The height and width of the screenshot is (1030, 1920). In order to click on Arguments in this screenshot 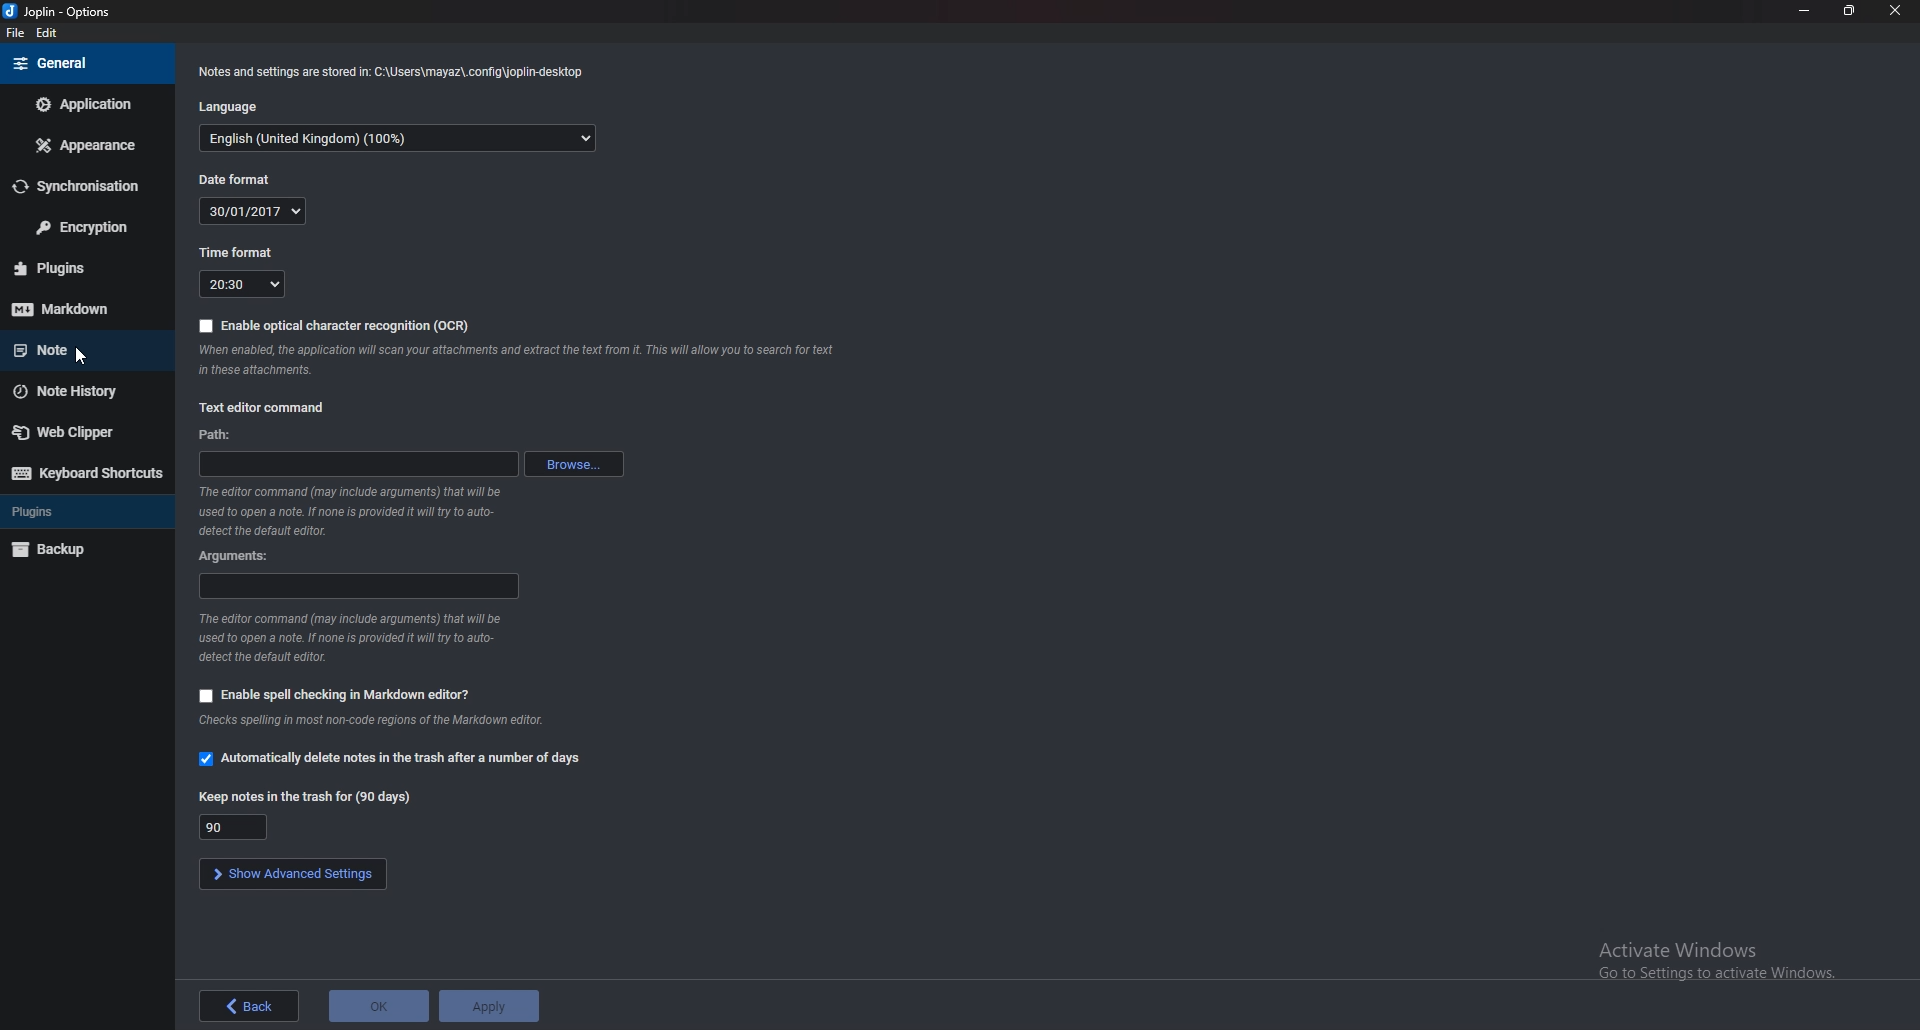, I will do `click(361, 585)`.